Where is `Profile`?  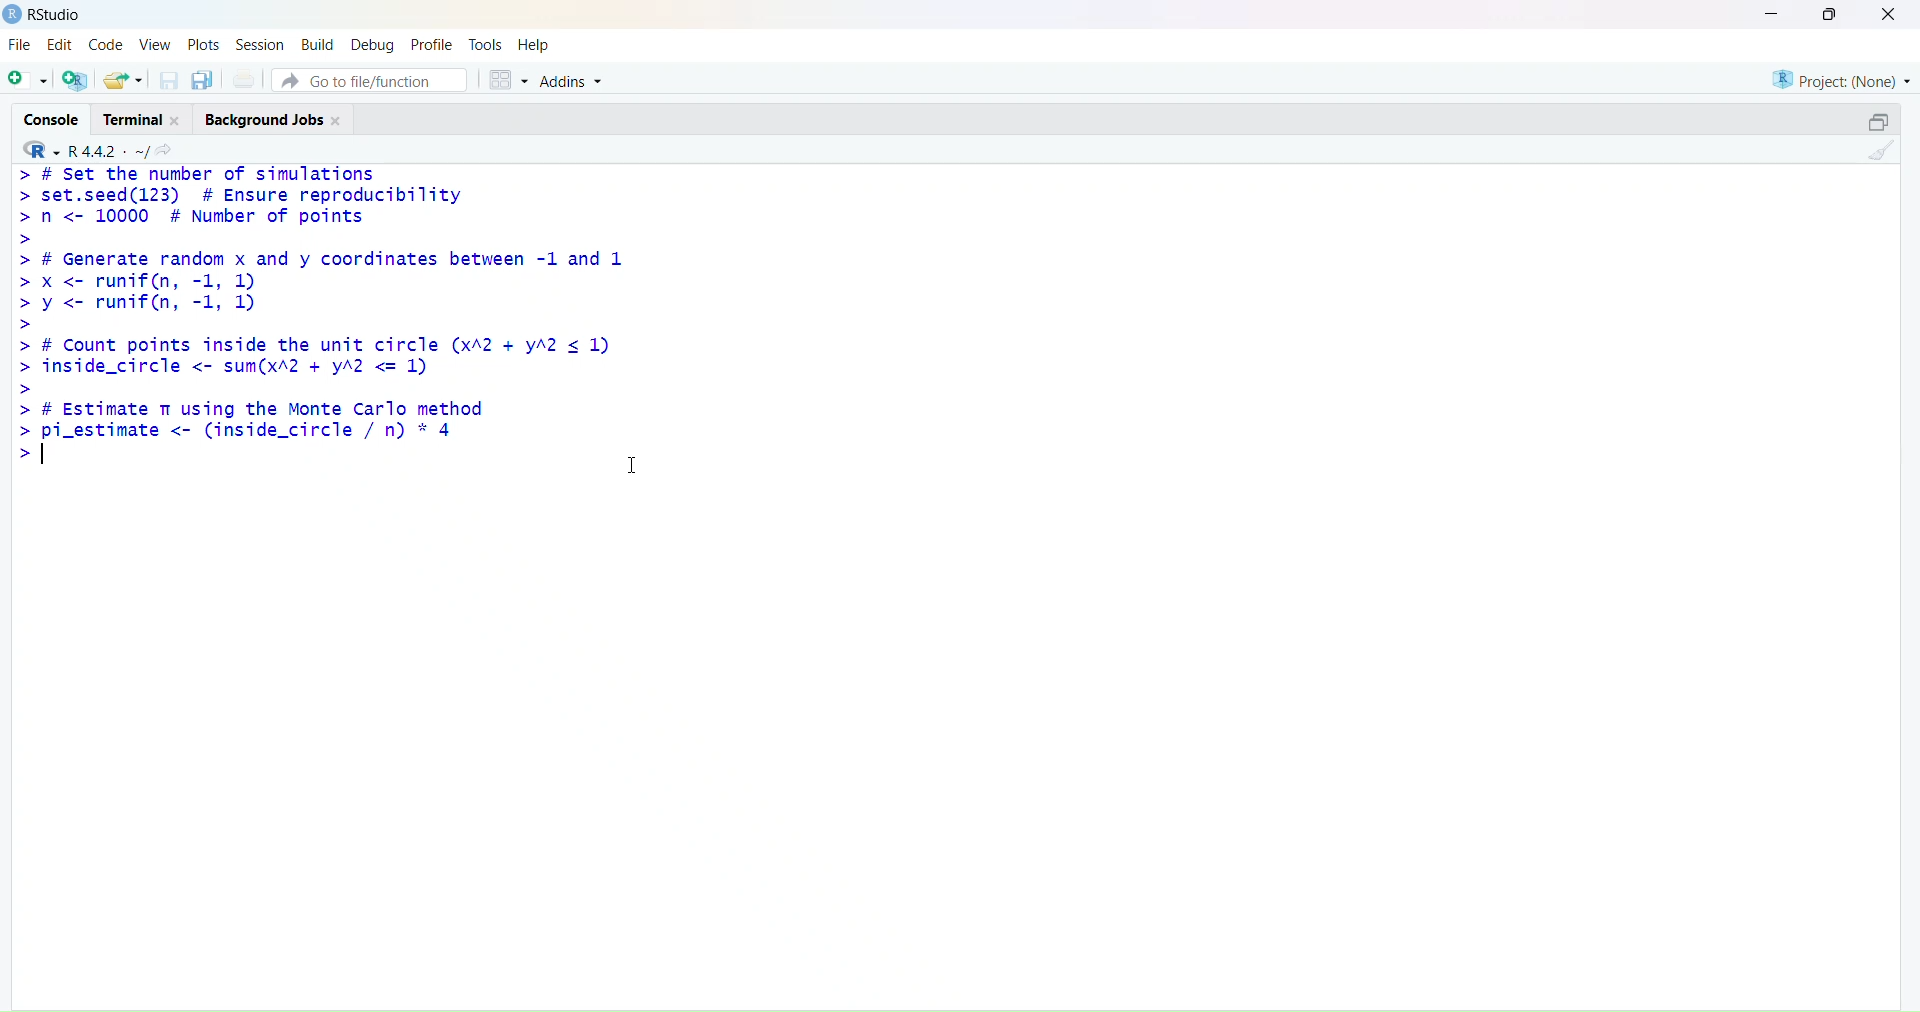
Profile is located at coordinates (435, 42).